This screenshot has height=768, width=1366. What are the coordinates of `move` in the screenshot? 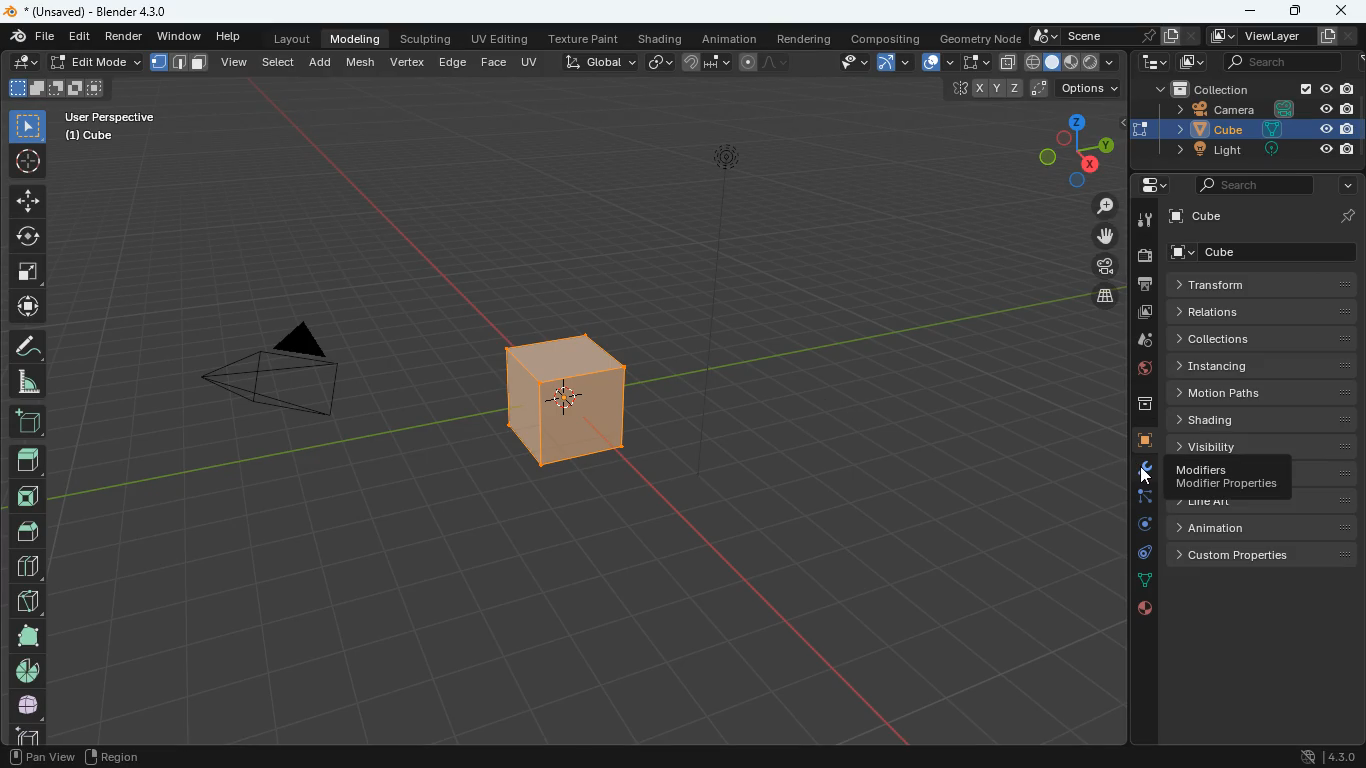 It's located at (27, 306).